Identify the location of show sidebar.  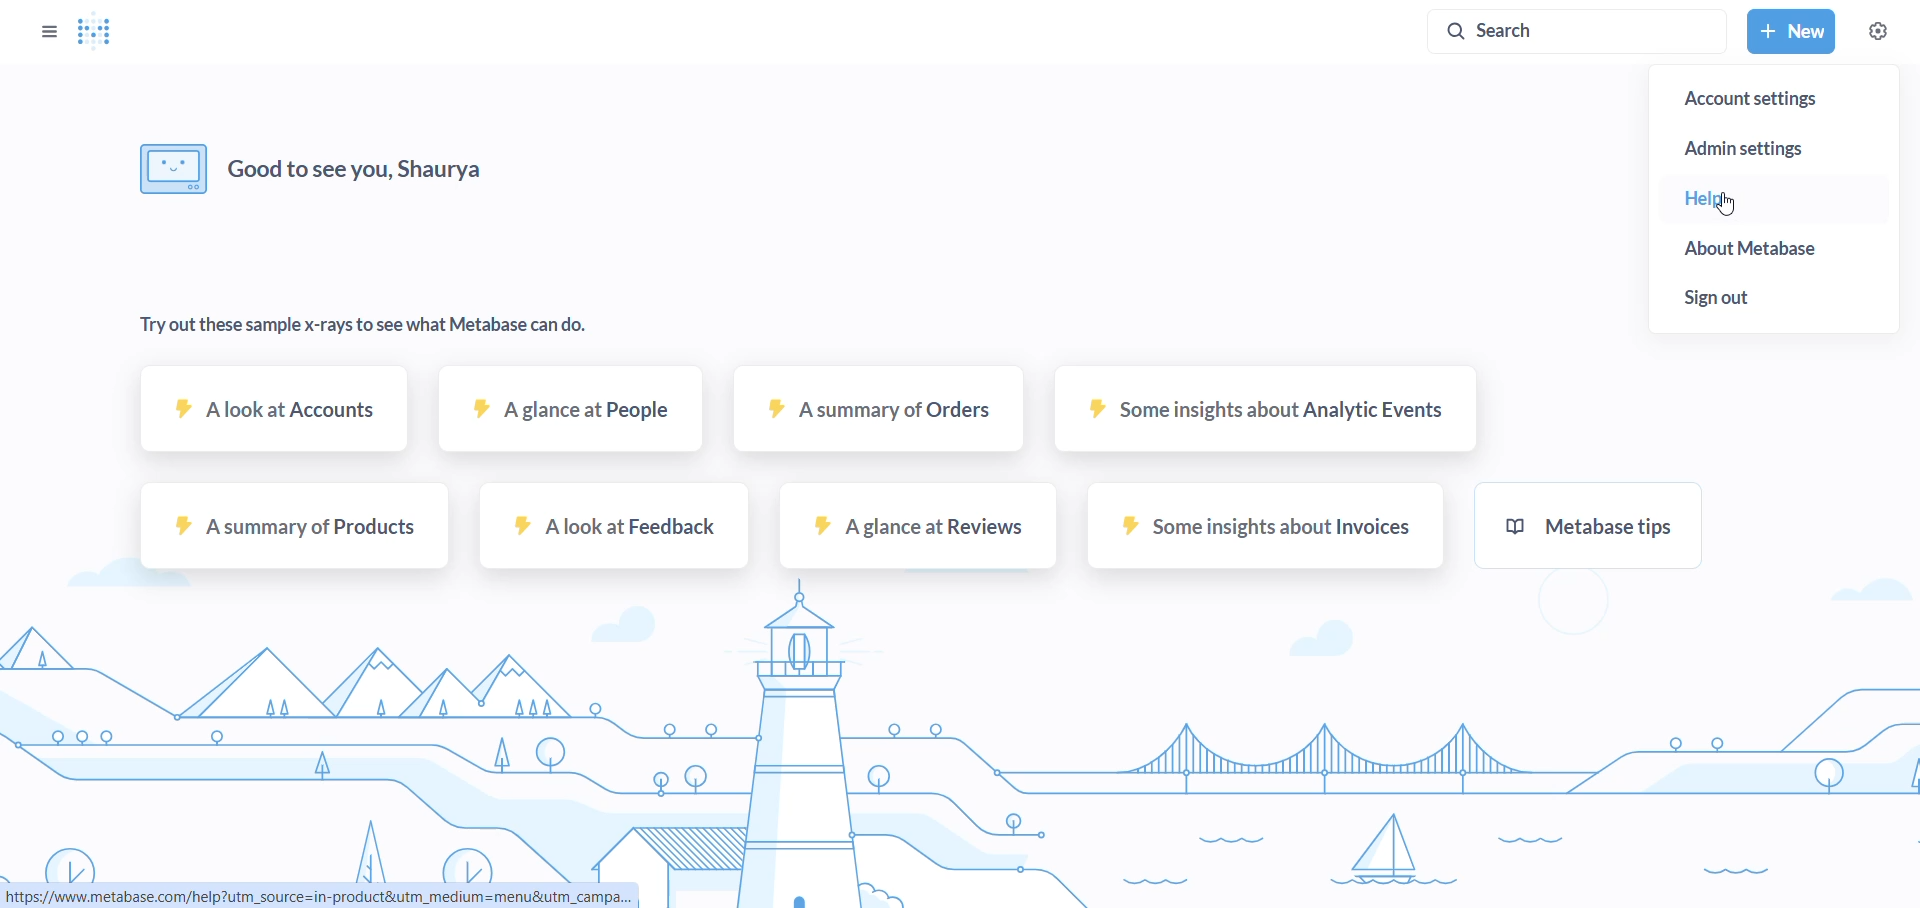
(47, 29).